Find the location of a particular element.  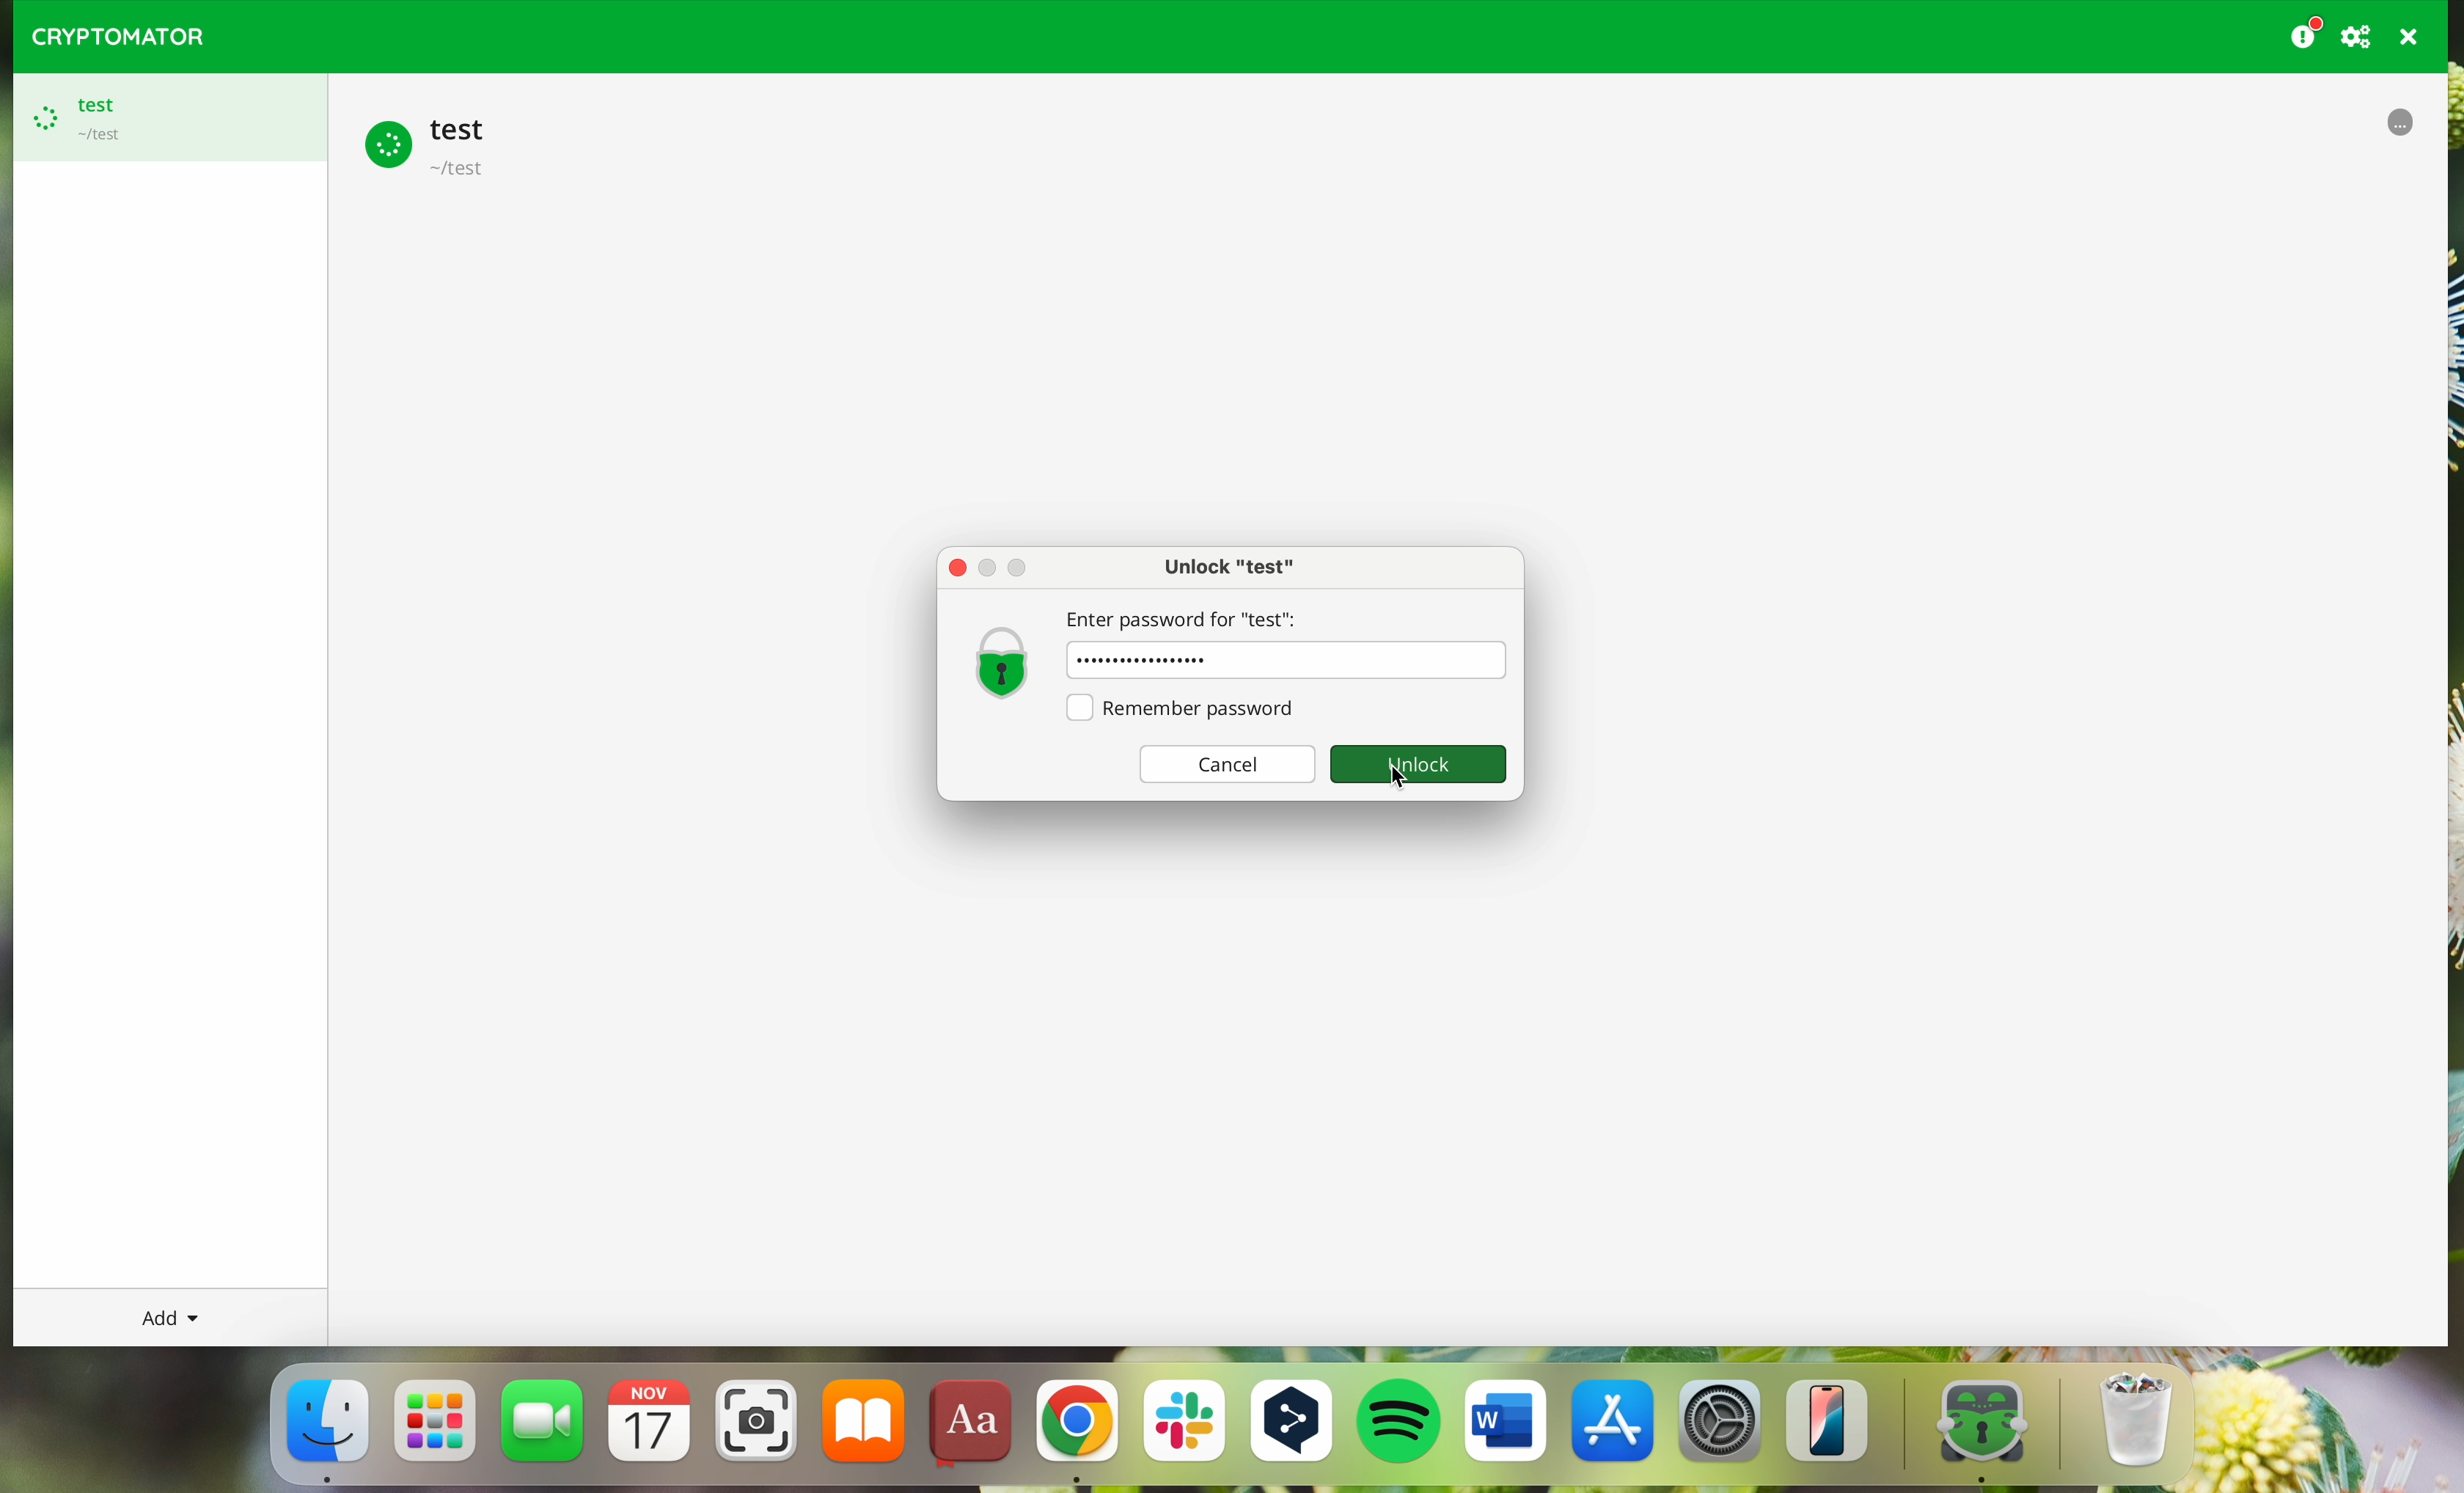

Unlock is located at coordinates (1420, 766).